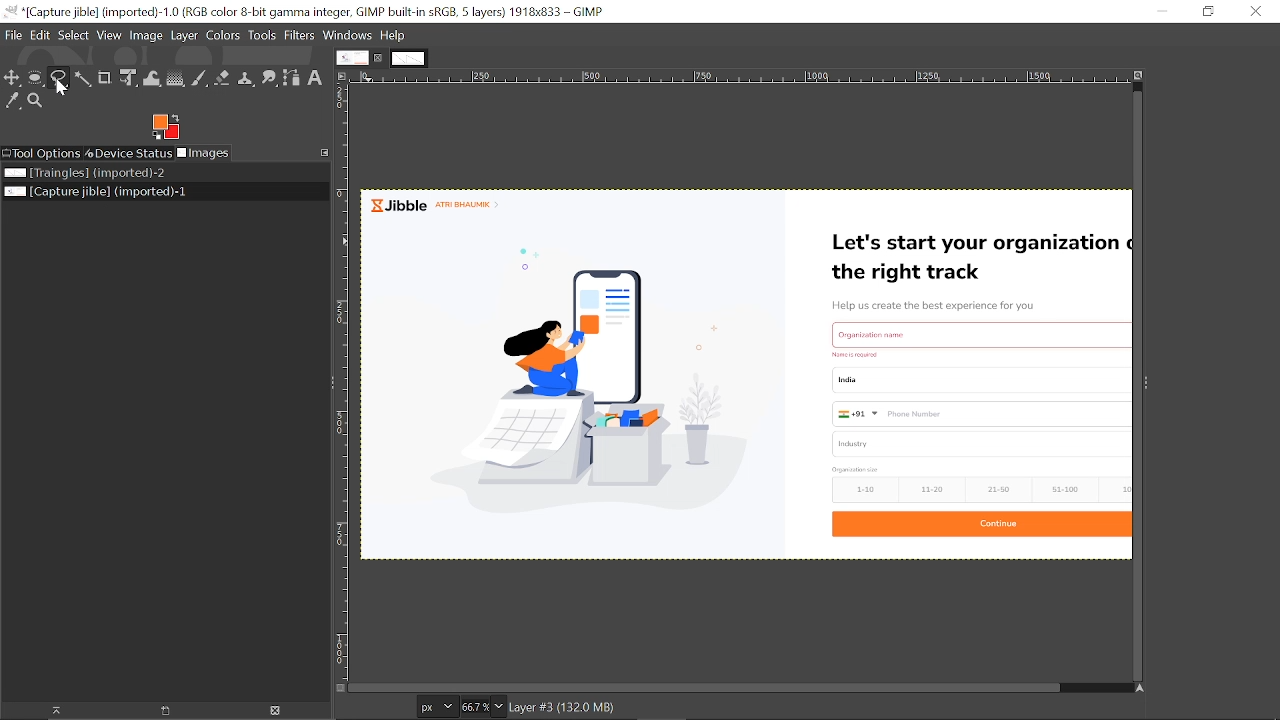  What do you see at coordinates (743, 372) in the screenshot?
I see `Current image` at bounding box center [743, 372].